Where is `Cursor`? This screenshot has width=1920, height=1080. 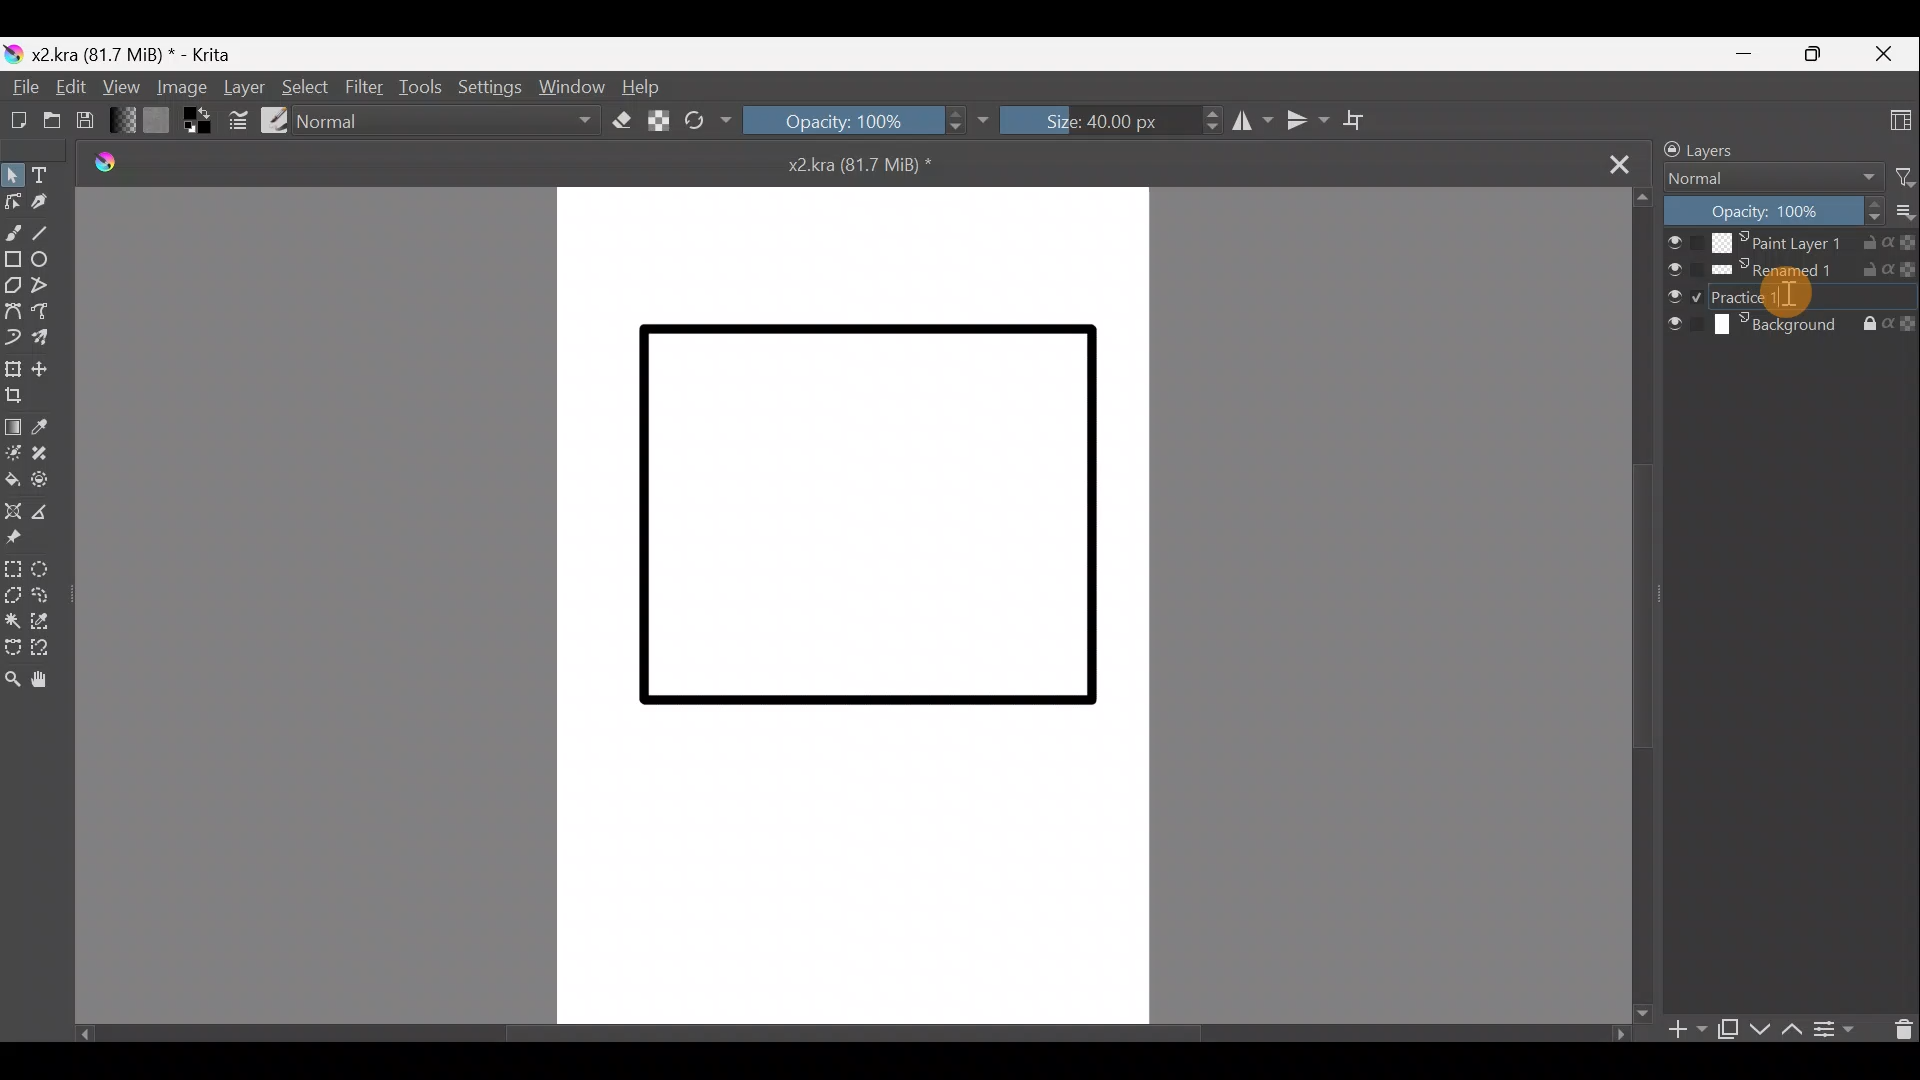 Cursor is located at coordinates (1787, 299).